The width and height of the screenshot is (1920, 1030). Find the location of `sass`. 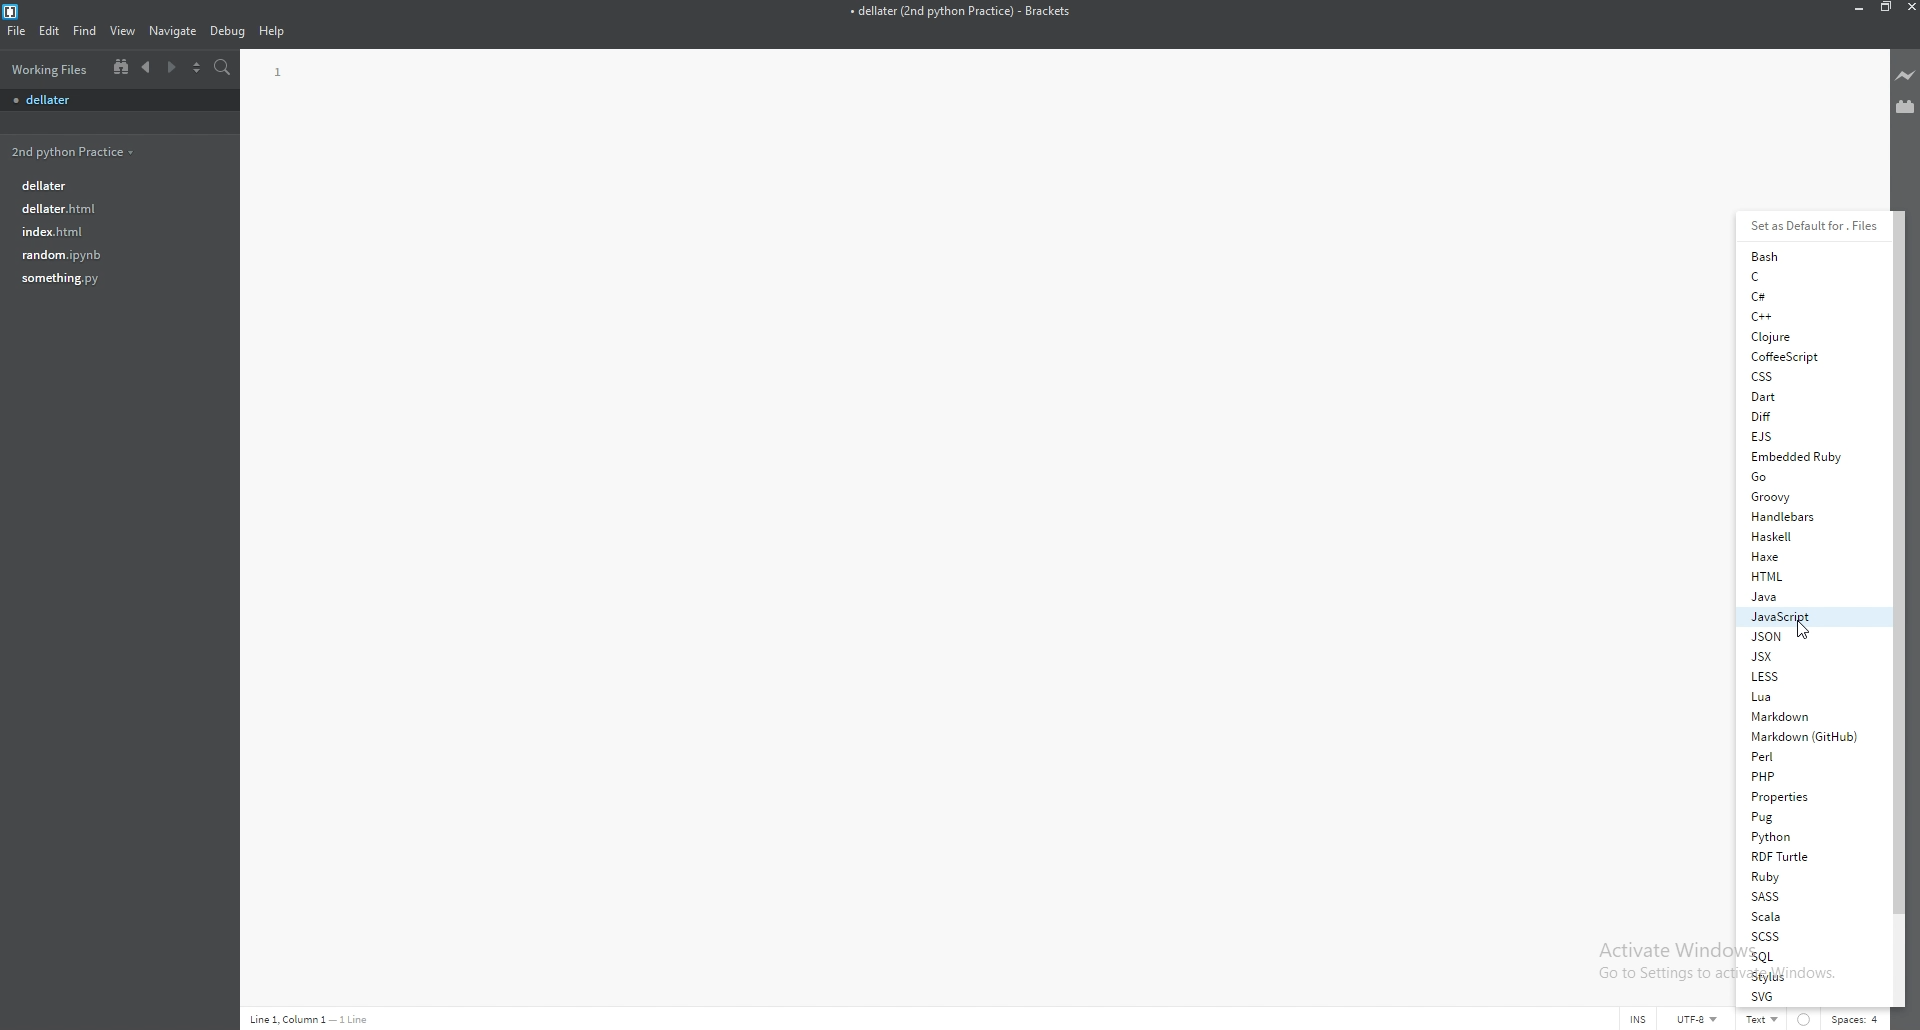

sass is located at coordinates (1803, 895).